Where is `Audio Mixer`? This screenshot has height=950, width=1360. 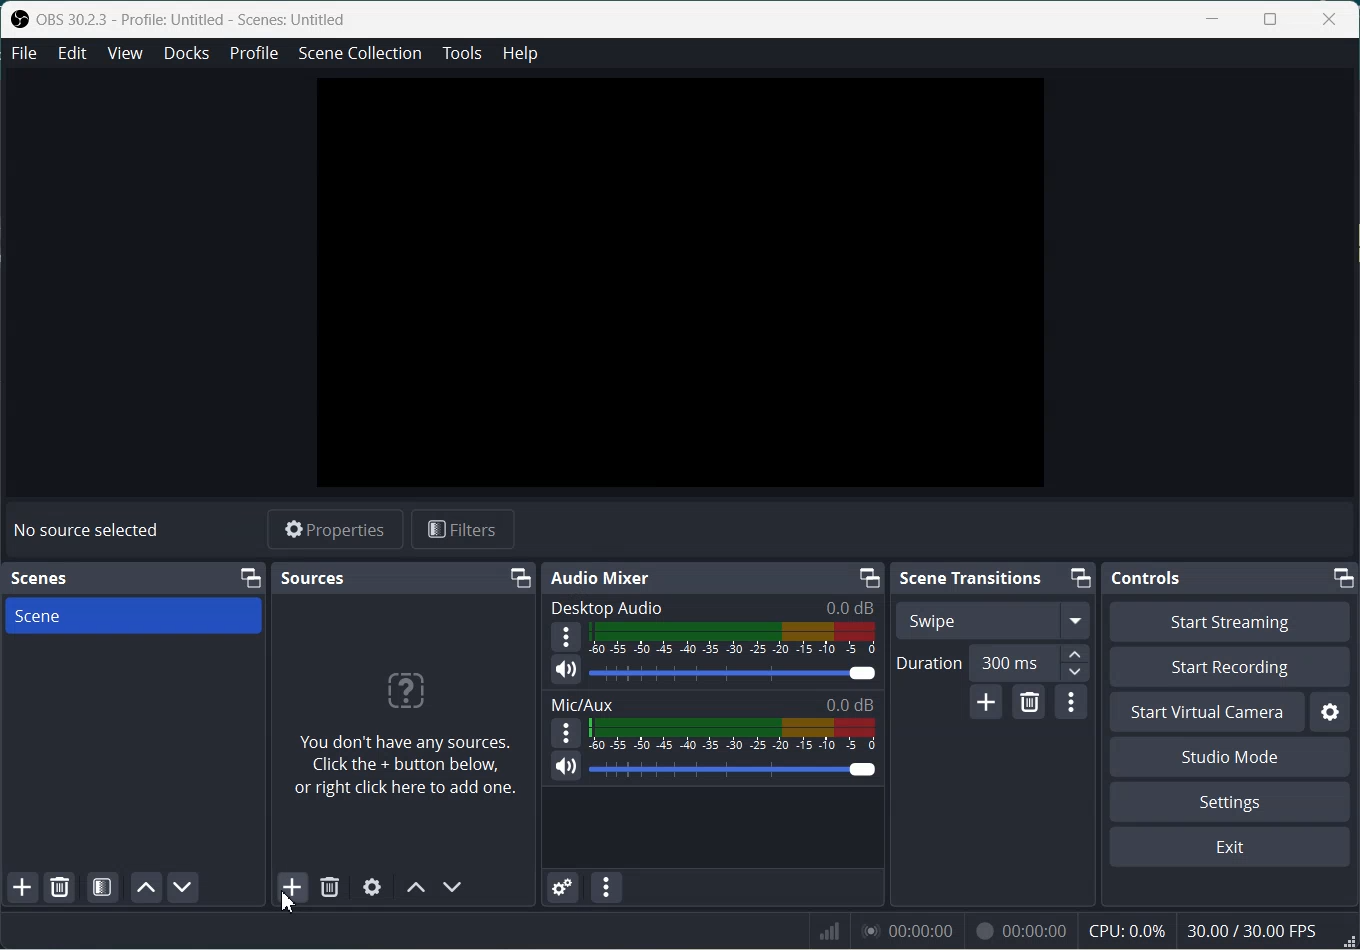
Audio Mixer is located at coordinates (600, 577).